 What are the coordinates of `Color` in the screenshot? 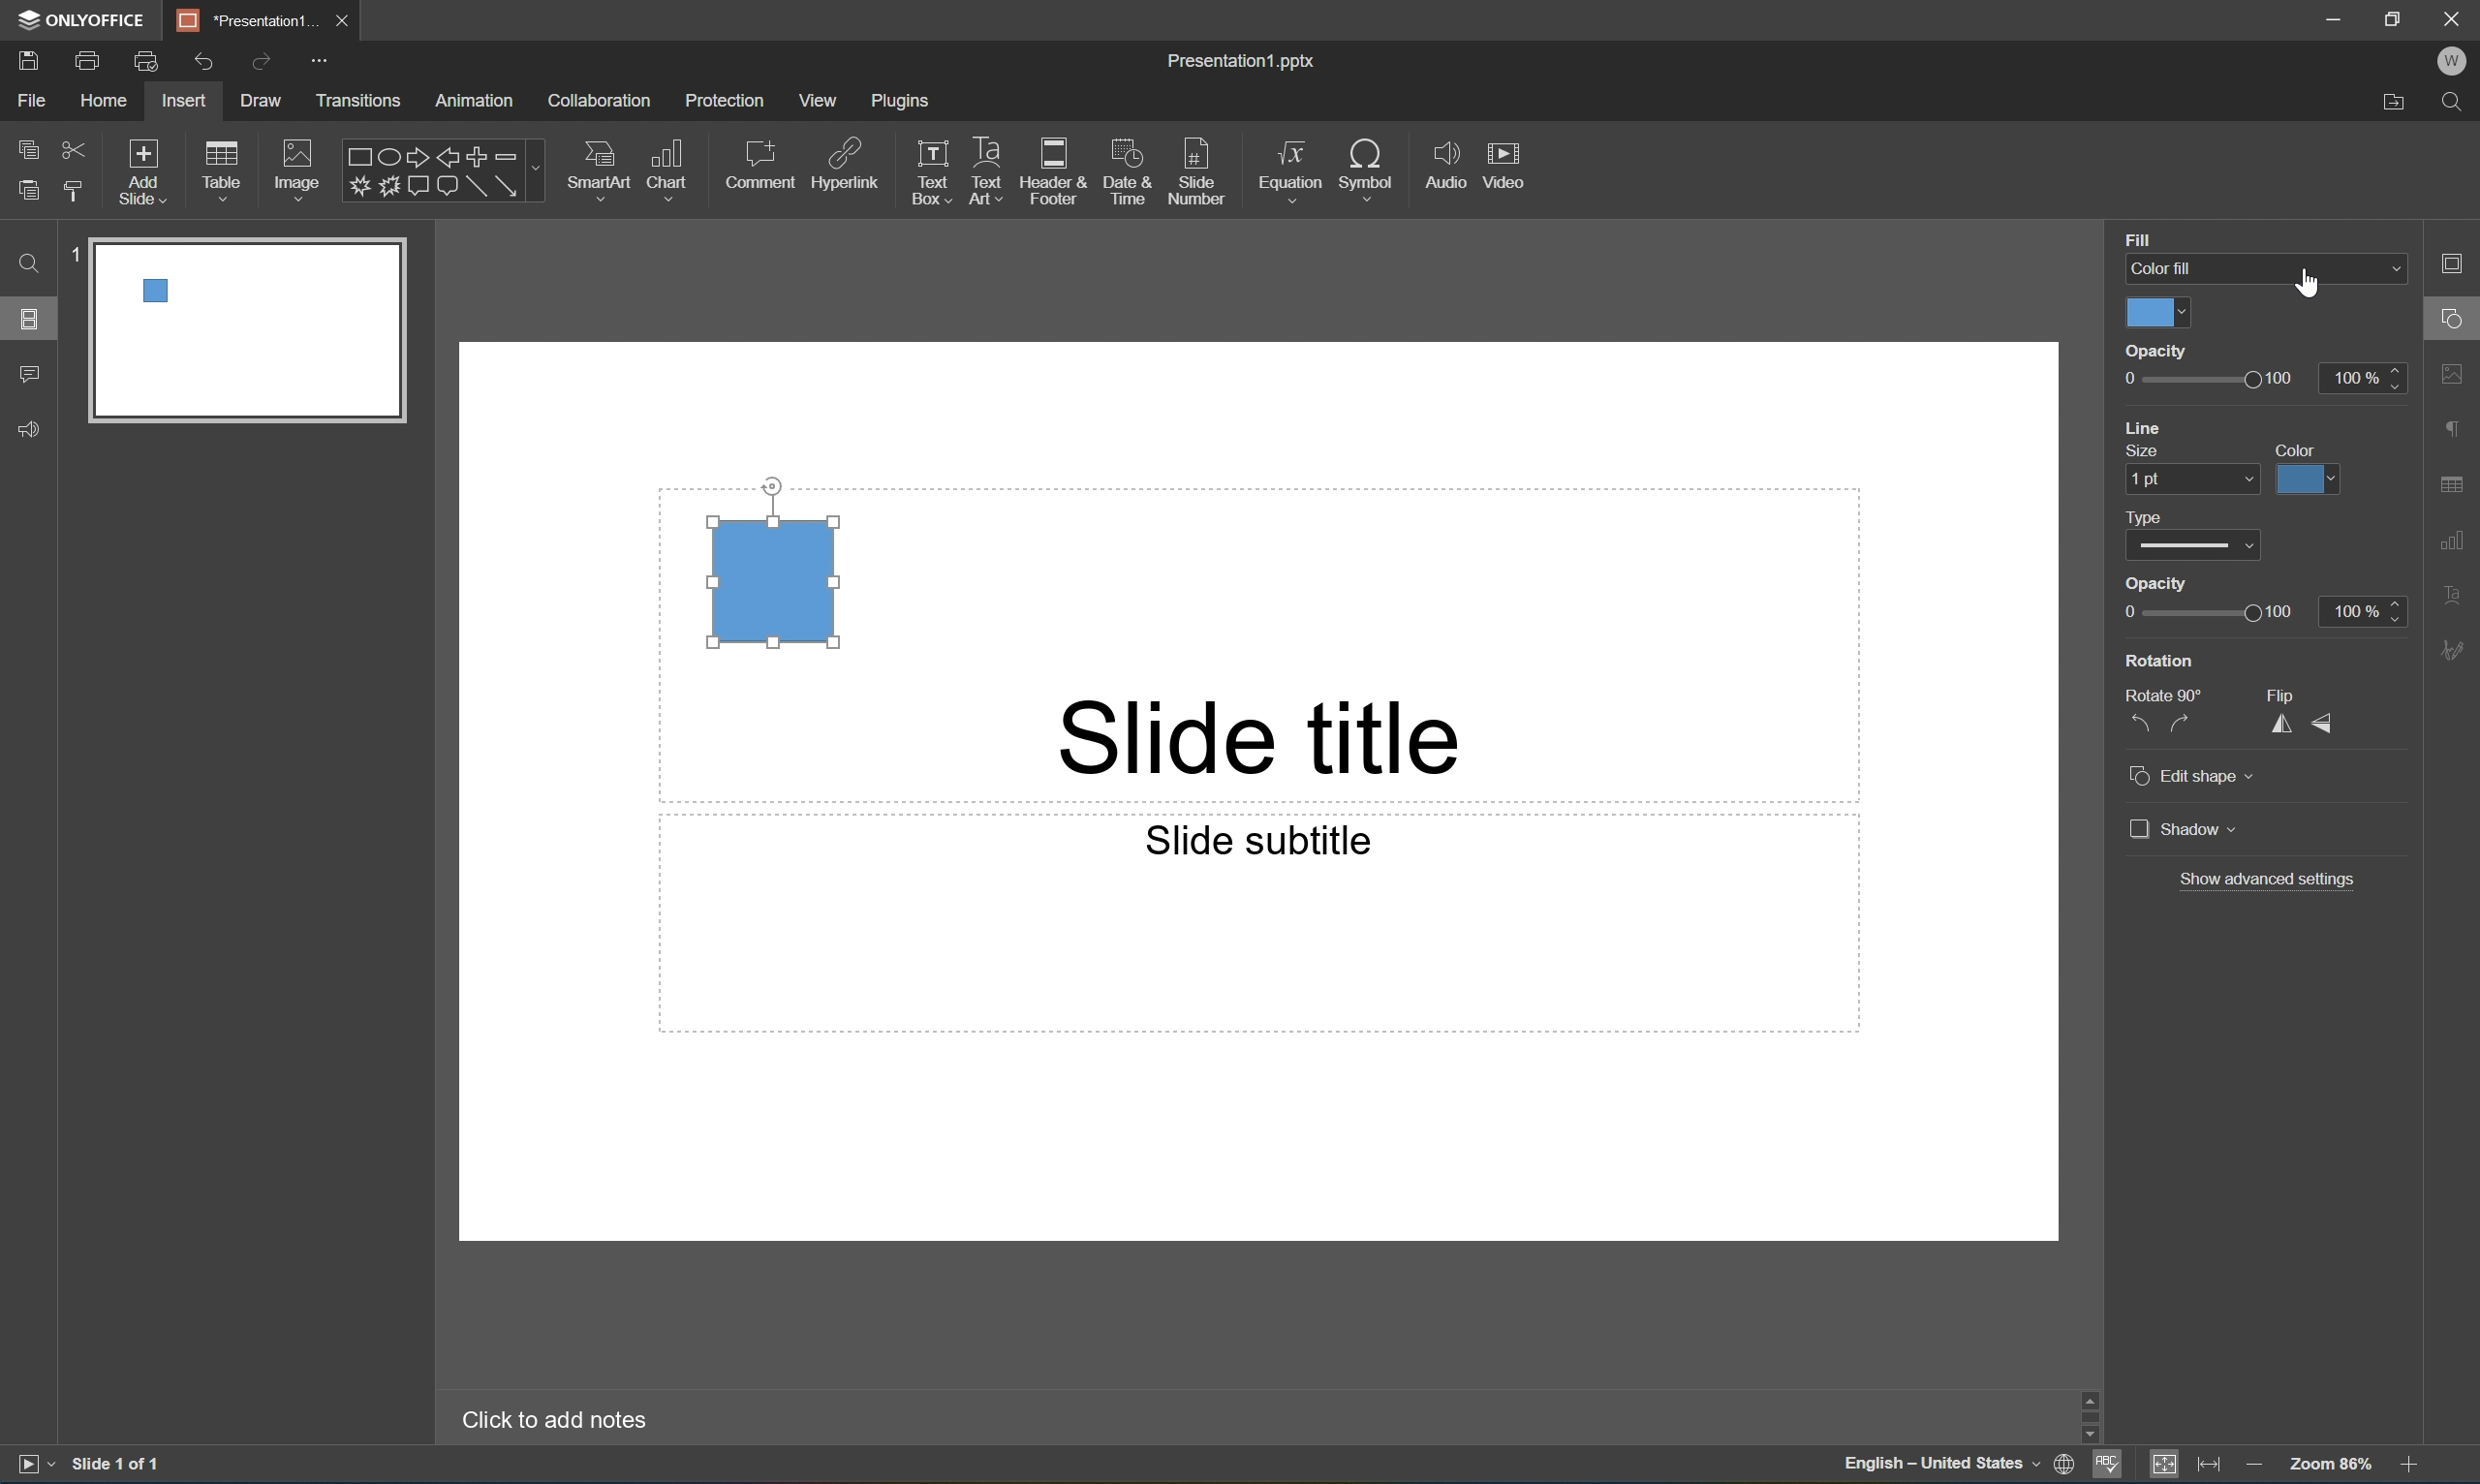 It's located at (2156, 312).